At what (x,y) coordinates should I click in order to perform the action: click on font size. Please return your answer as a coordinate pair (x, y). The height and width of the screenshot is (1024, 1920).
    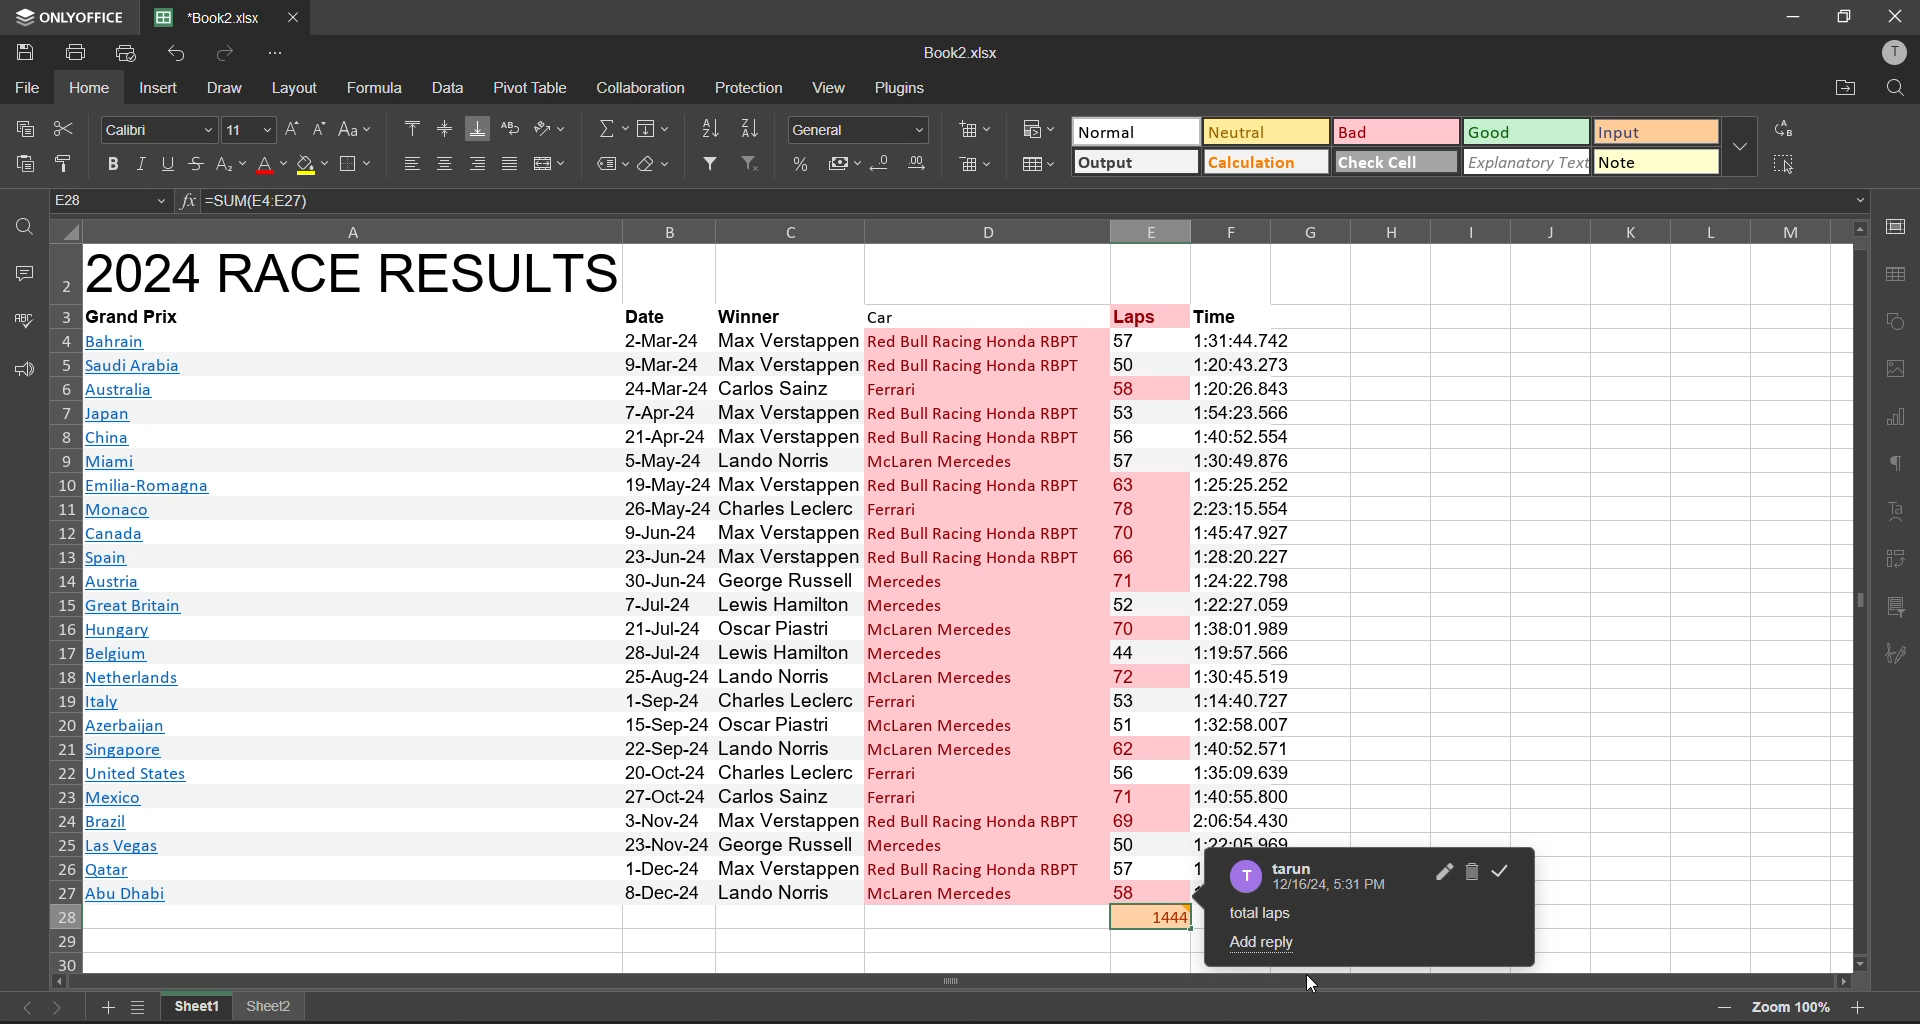
    Looking at the image, I should click on (251, 129).